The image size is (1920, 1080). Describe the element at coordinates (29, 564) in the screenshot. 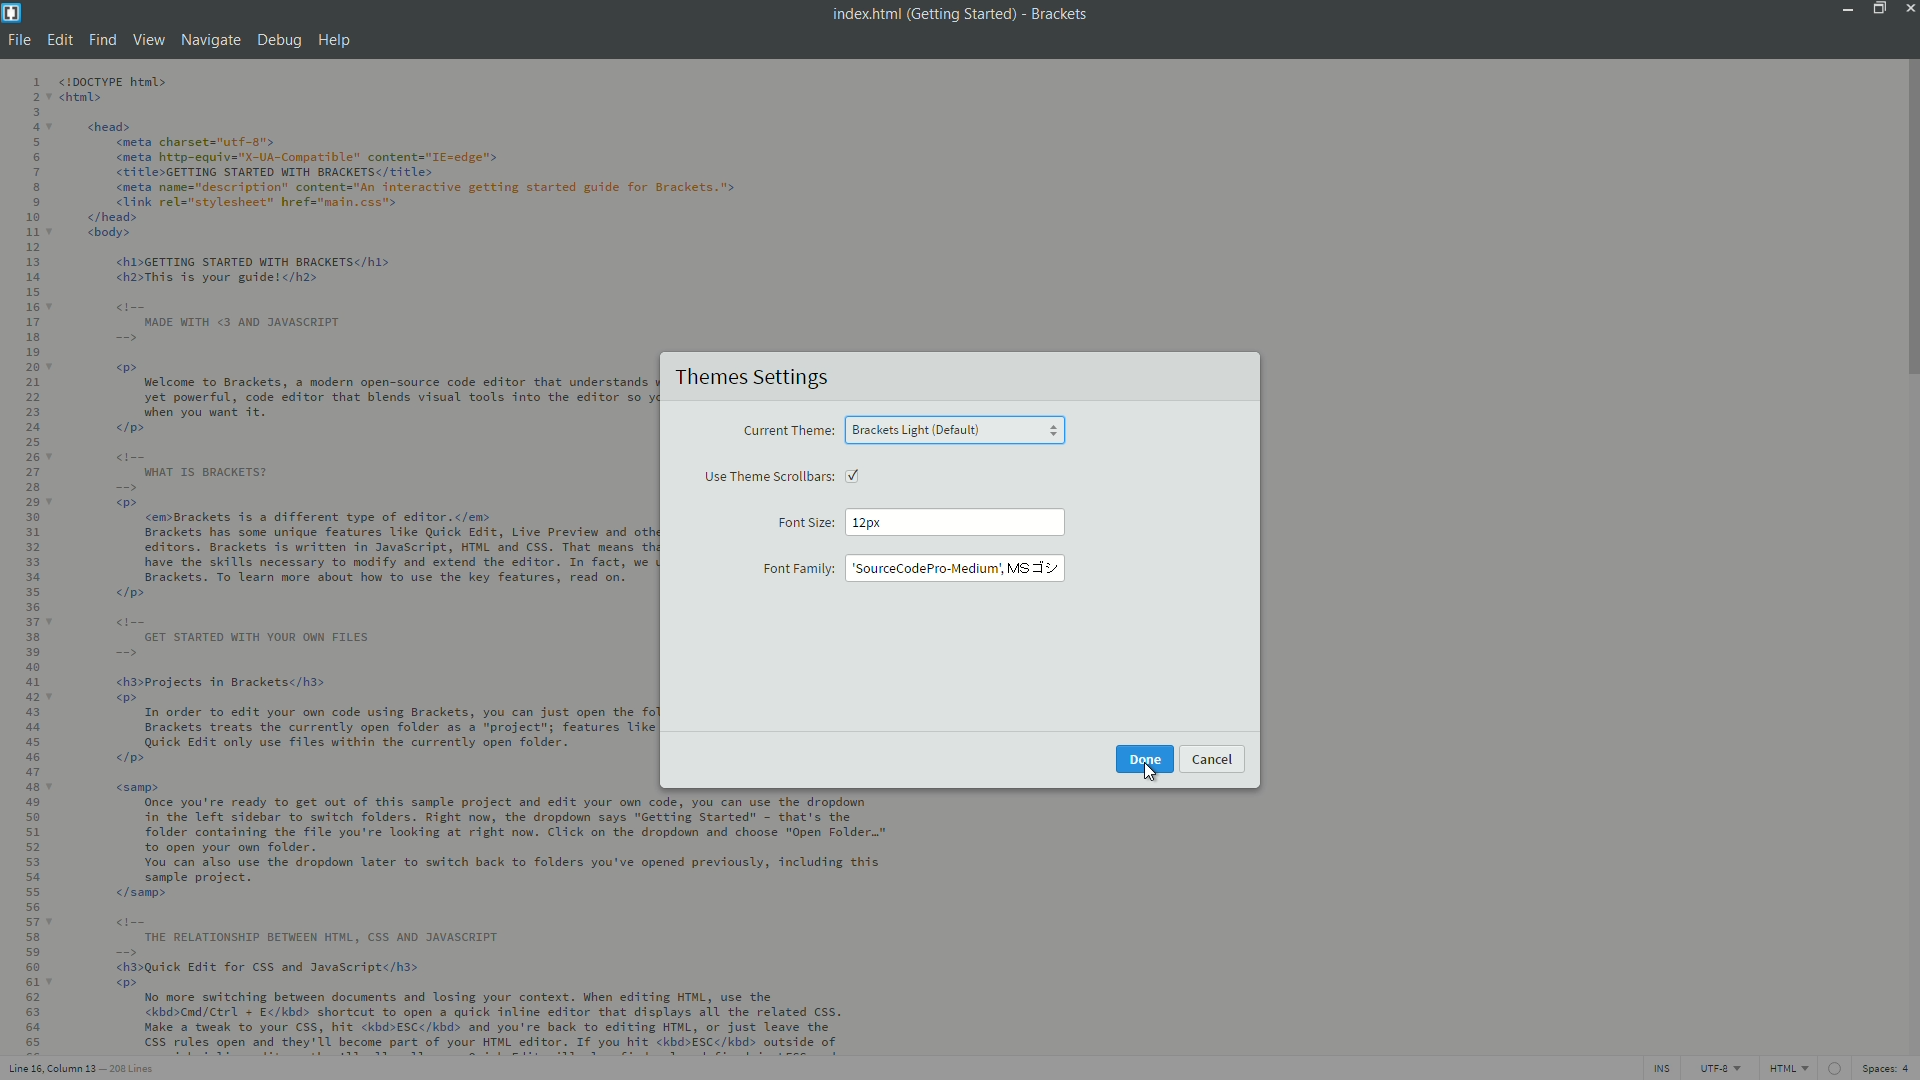

I see `line numbers` at that location.